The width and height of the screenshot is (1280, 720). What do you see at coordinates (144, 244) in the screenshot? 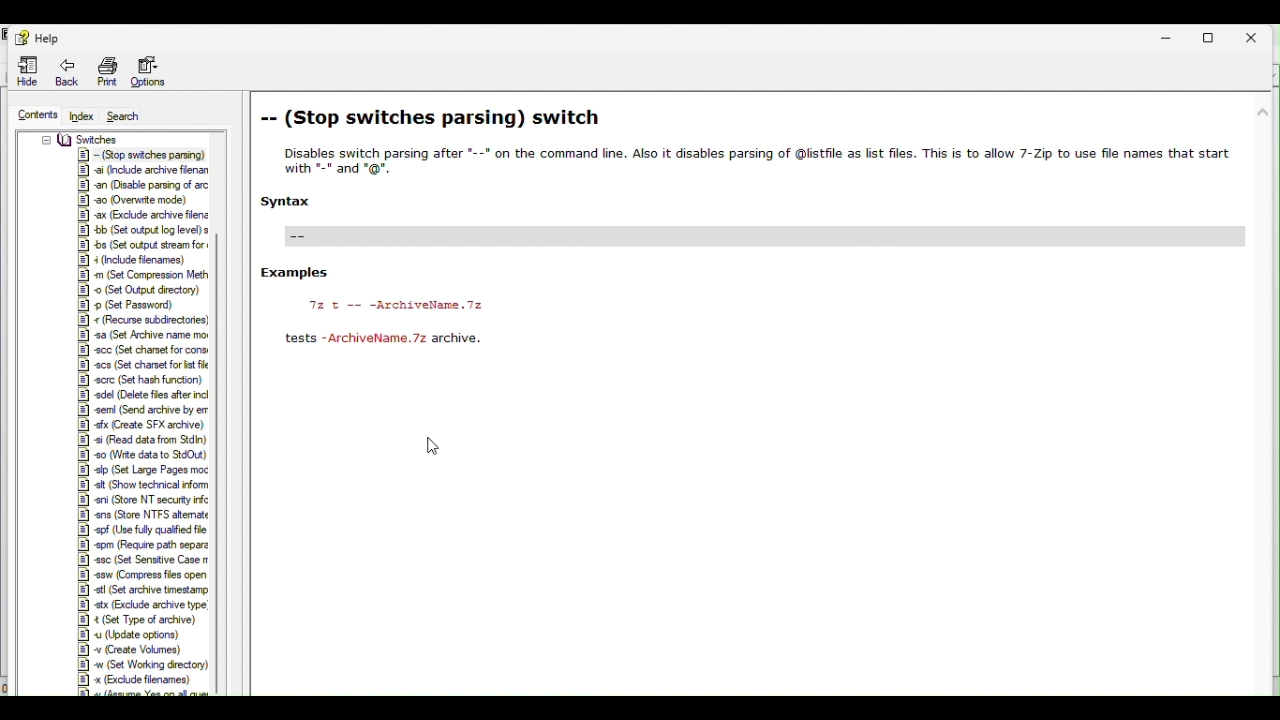
I see `` at bounding box center [144, 244].